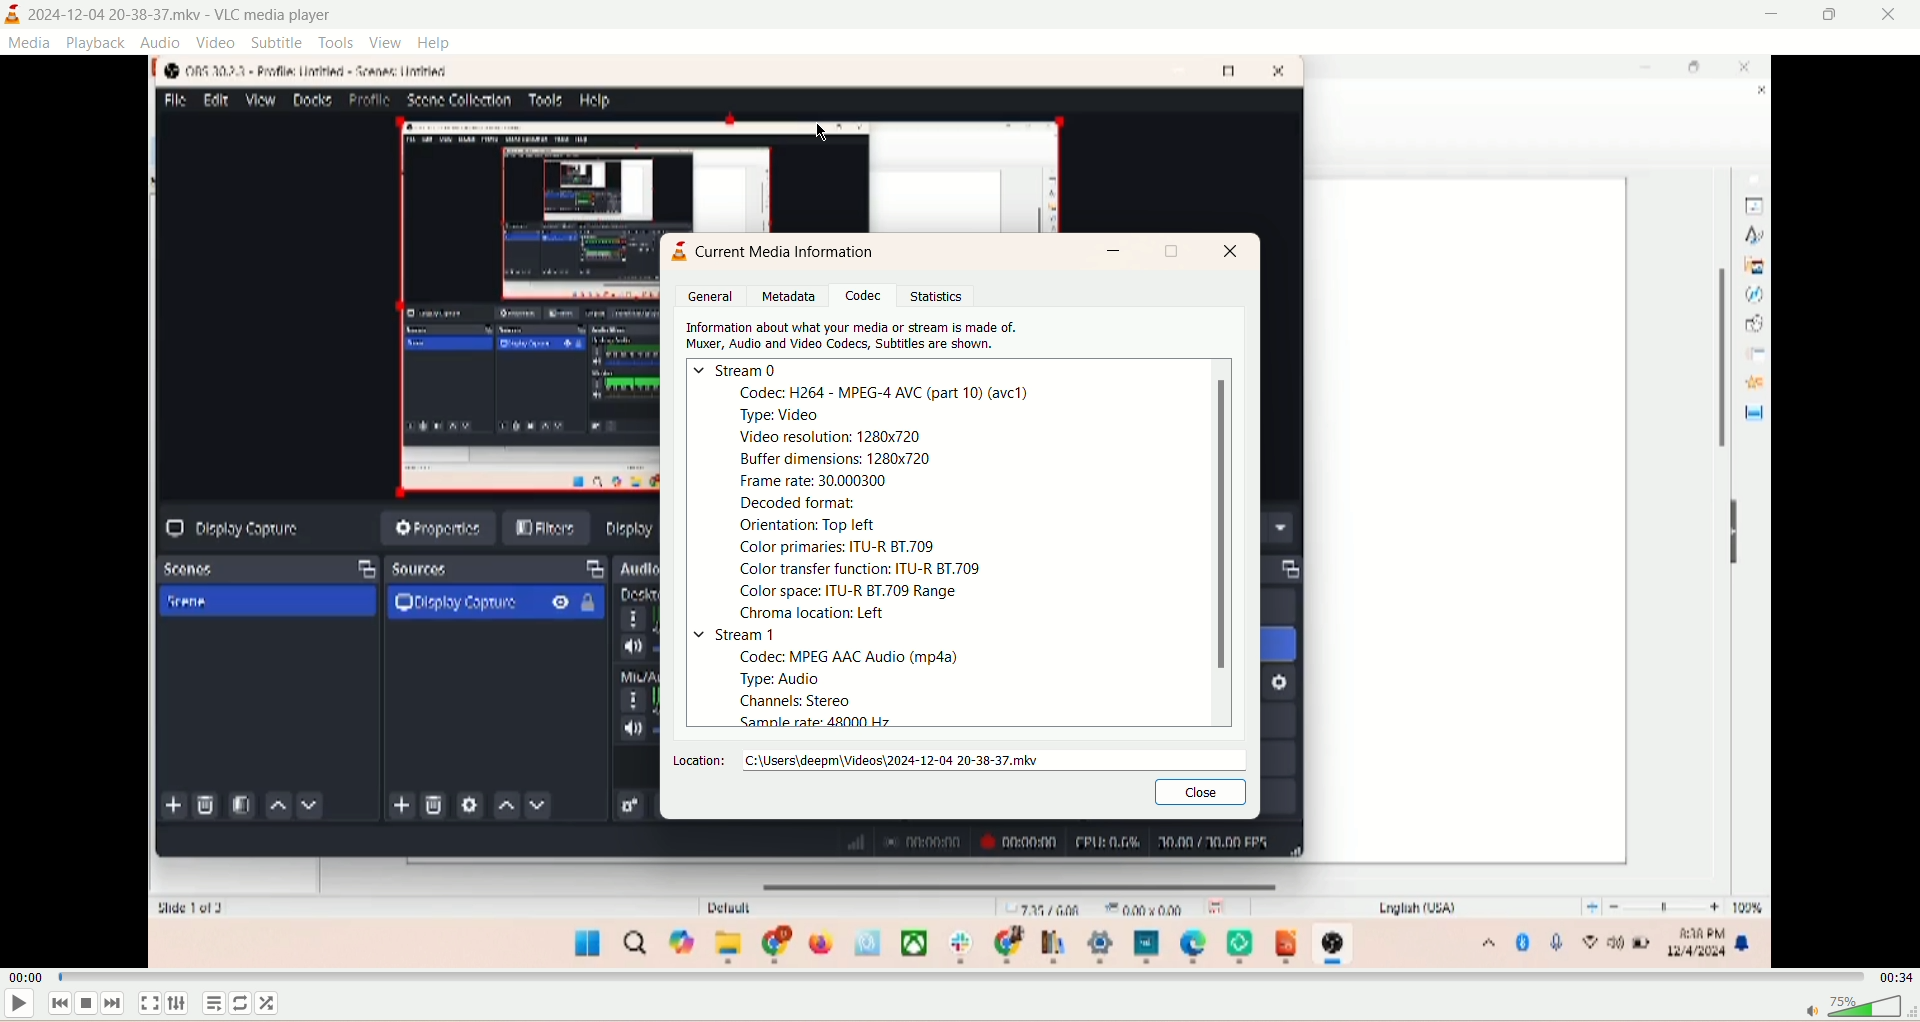 The height and width of the screenshot is (1022, 1920). What do you see at coordinates (735, 636) in the screenshot?
I see `stream 1` at bounding box center [735, 636].